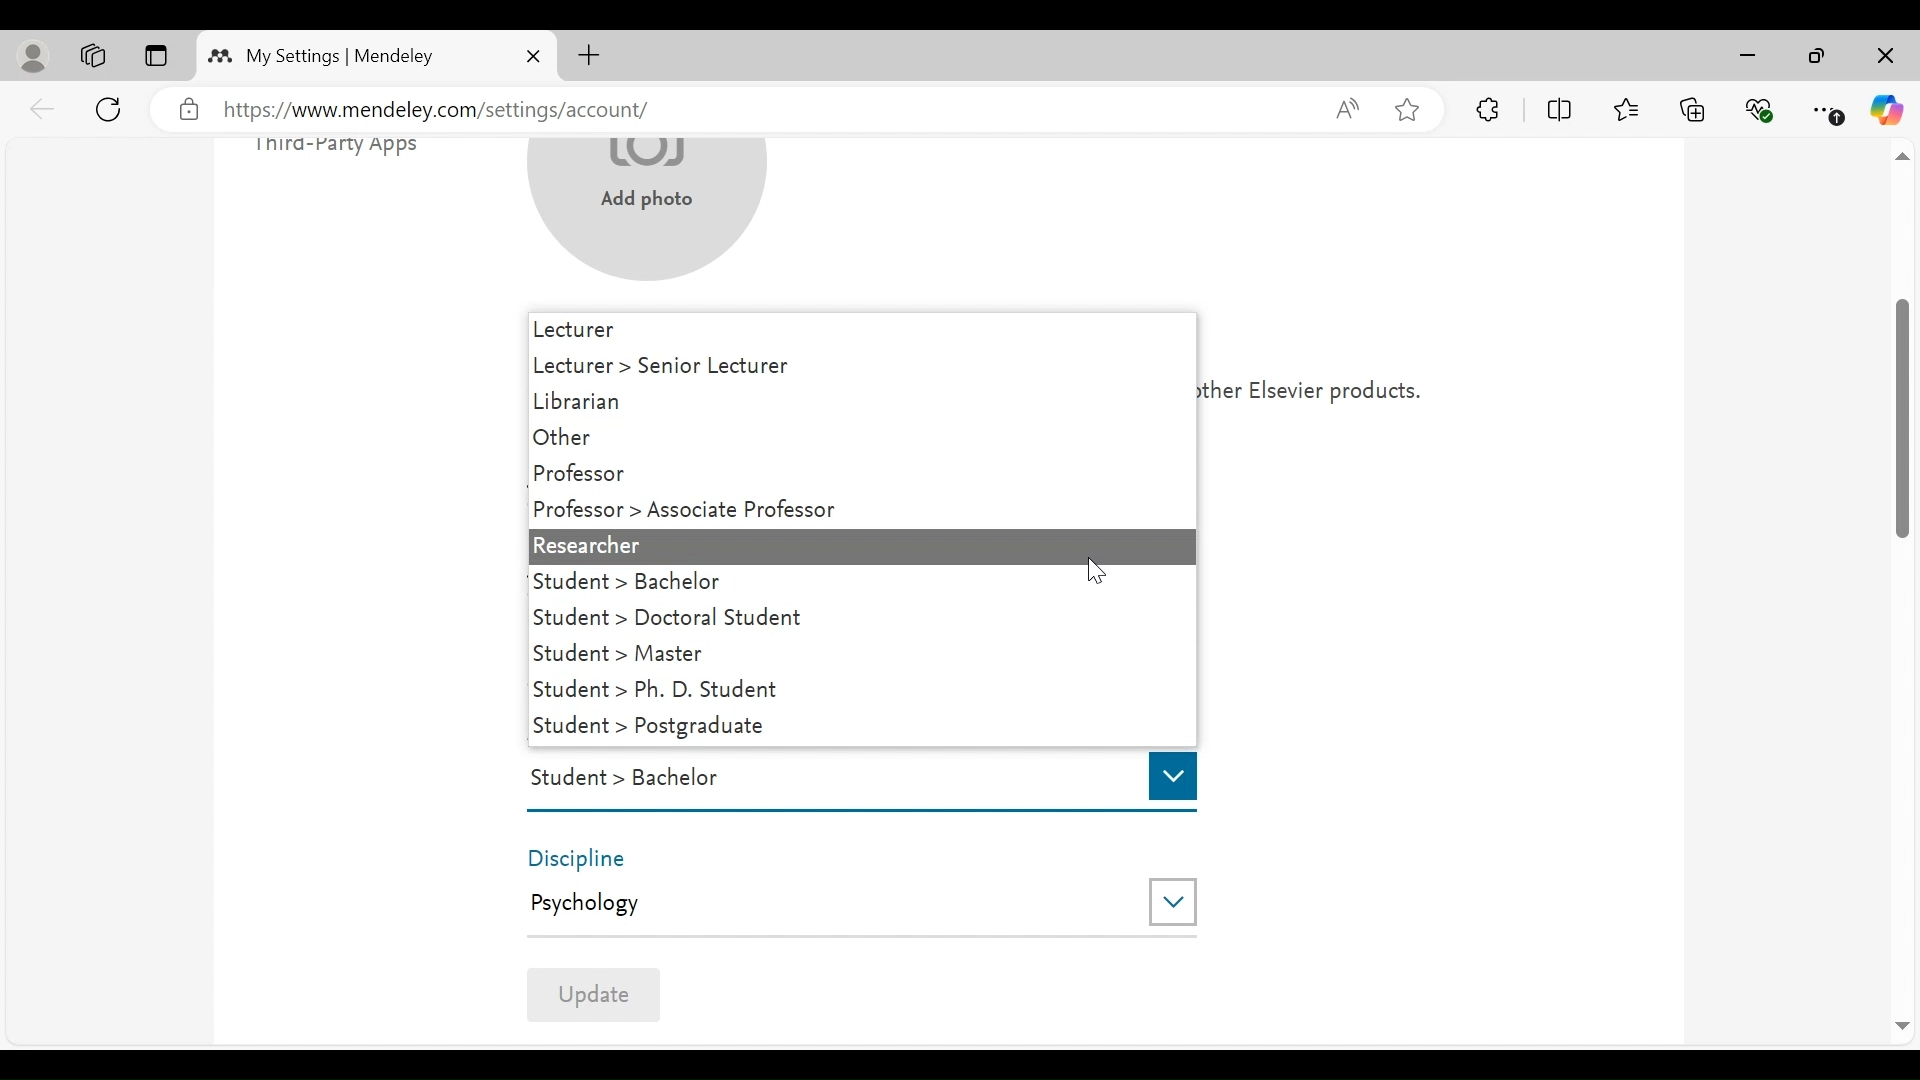 This screenshot has width=1920, height=1080. Describe the element at coordinates (1625, 107) in the screenshot. I see `Favorites` at that location.